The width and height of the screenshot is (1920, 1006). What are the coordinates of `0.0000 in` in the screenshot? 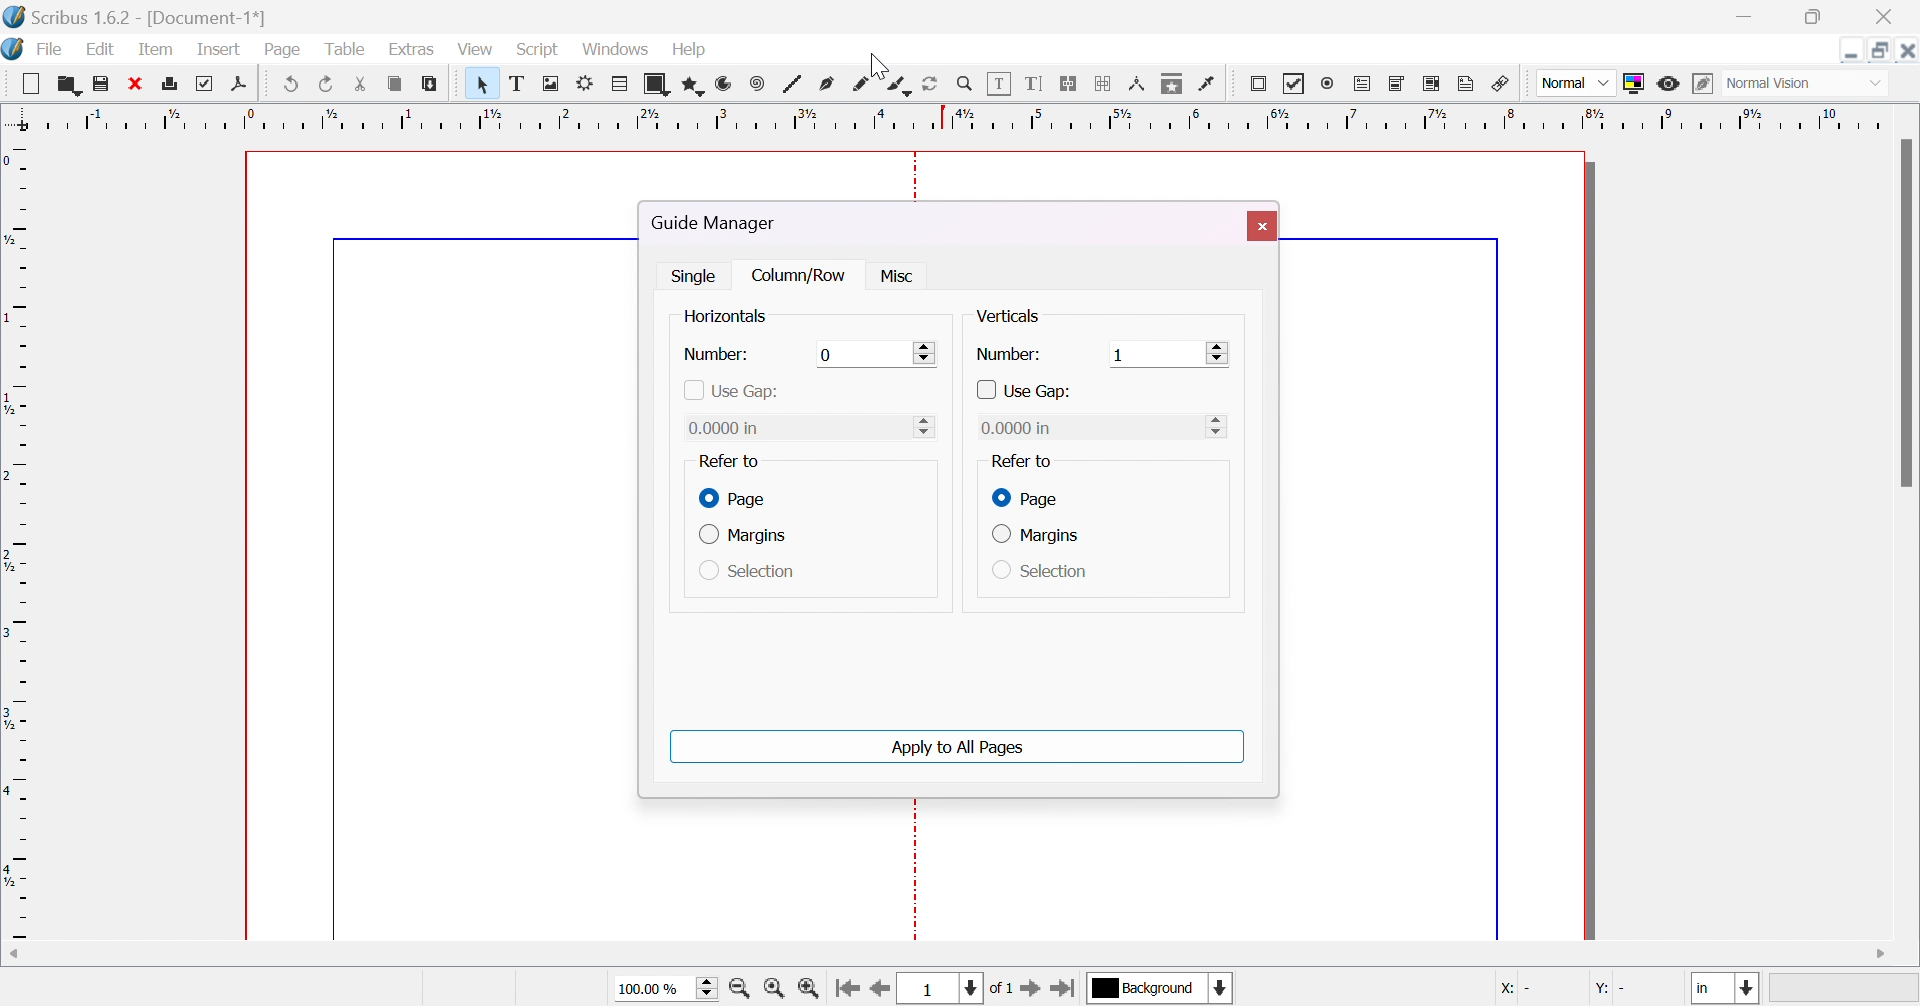 It's located at (1018, 427).